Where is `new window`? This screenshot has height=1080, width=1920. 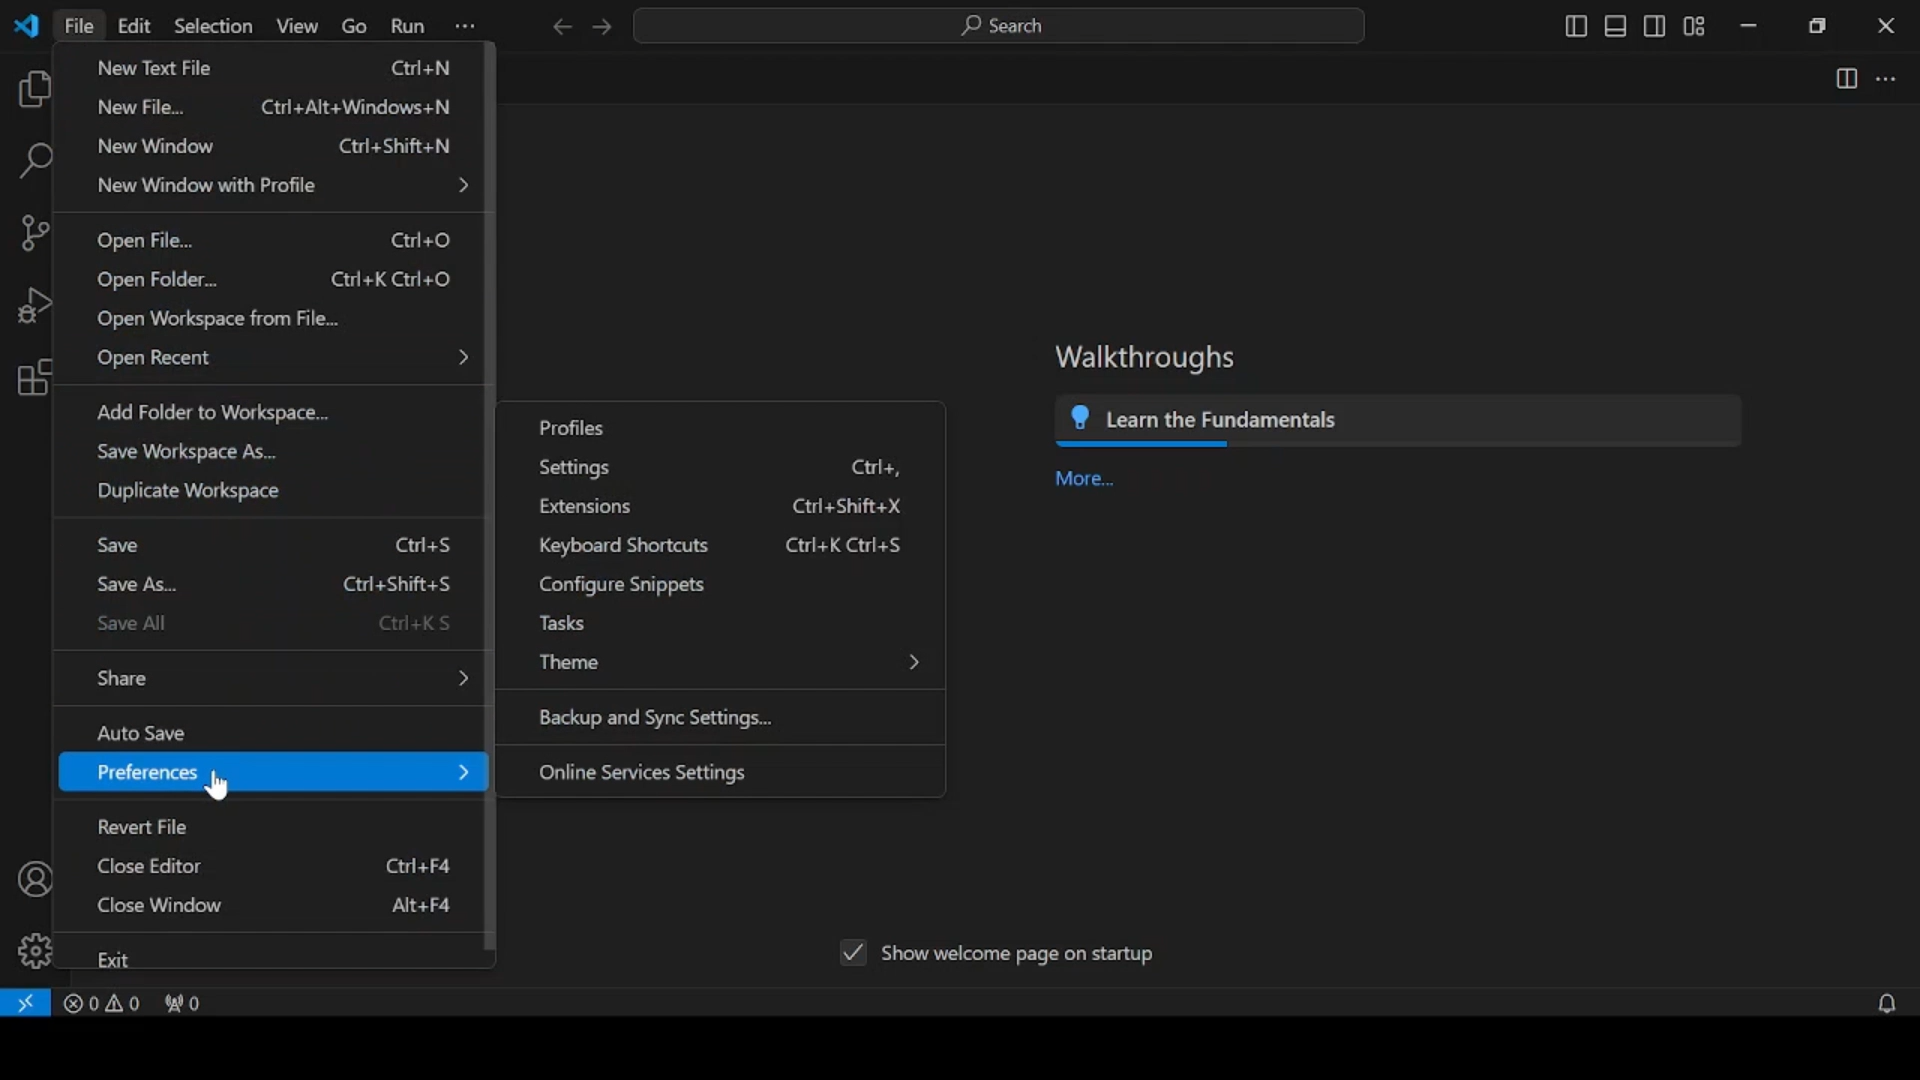 new window is located at coordinates (159, 145).